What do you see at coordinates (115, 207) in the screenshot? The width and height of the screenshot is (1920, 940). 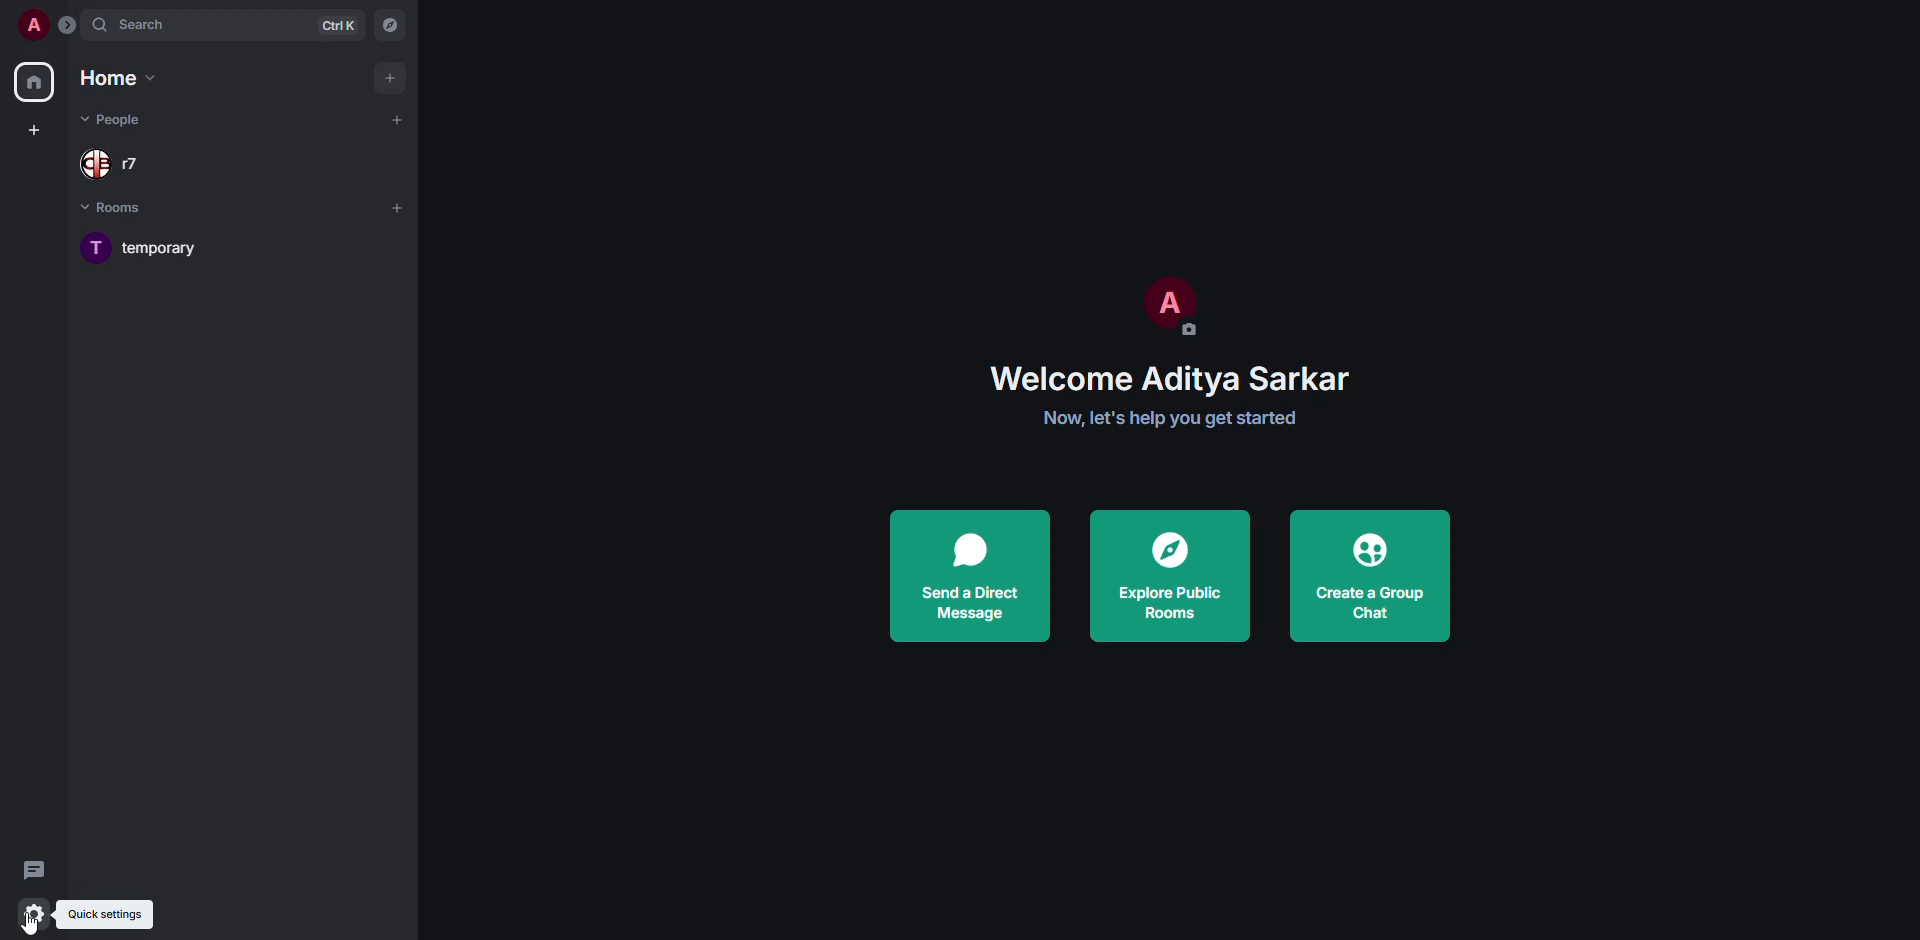 I see `rooms` at bounding box center [115, 207].